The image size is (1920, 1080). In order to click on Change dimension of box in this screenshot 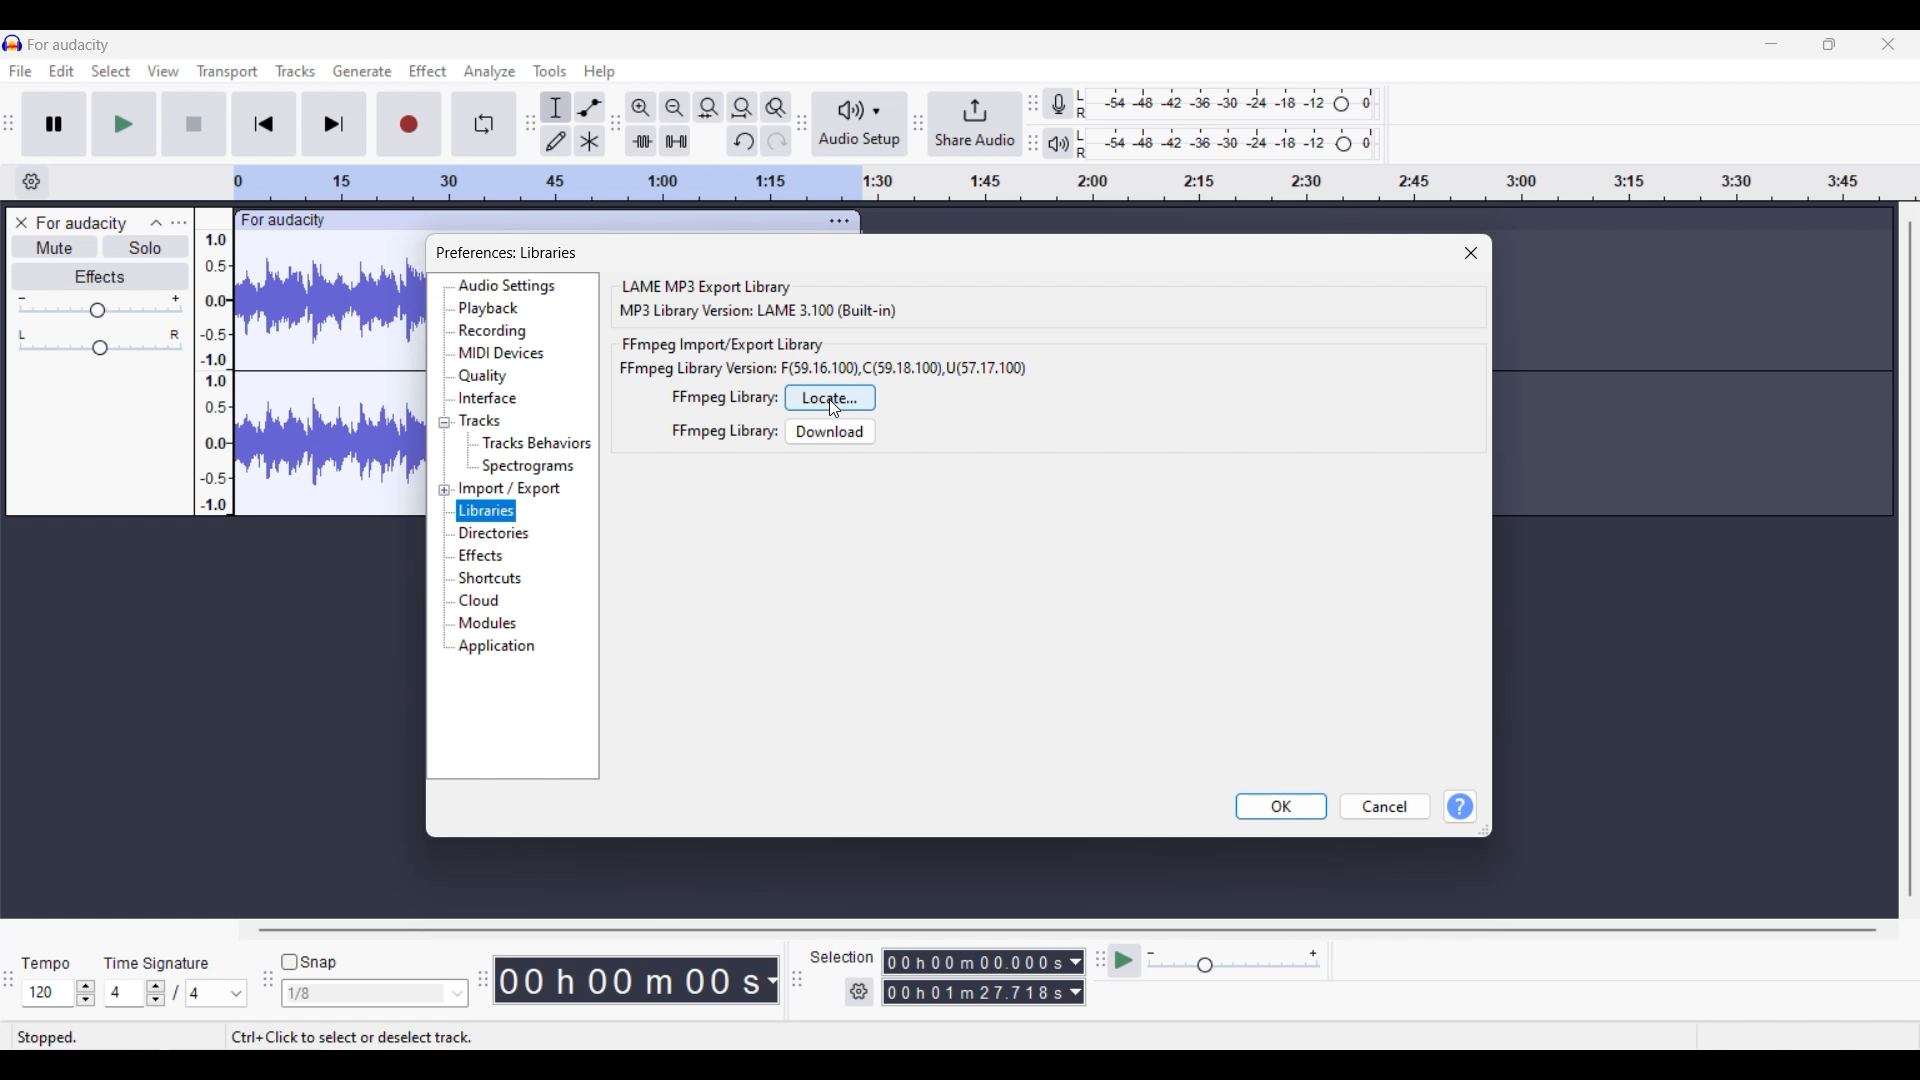, I will do `click(1484, 830)`.